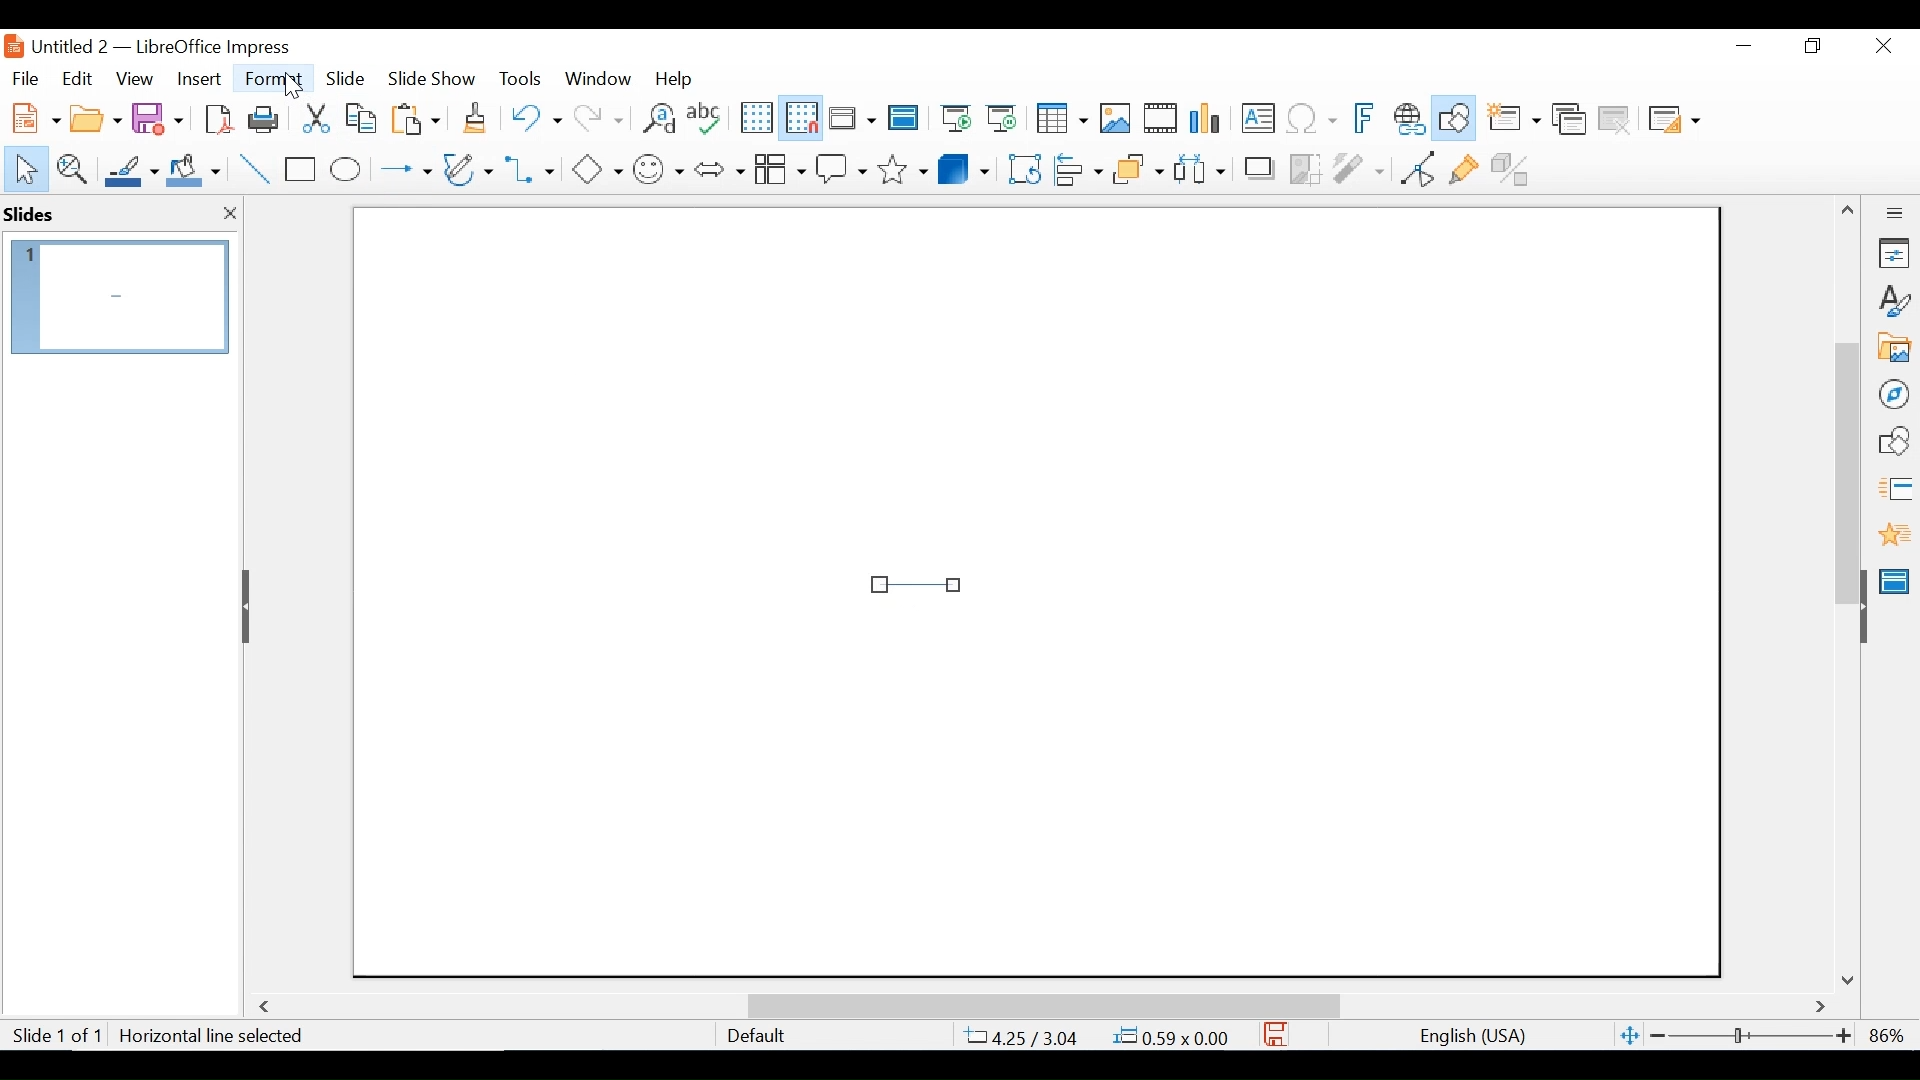  What do you see at coordinates (1895, 534) in the screenshot?
I see `Animation` at bounding box center [1895, 534].